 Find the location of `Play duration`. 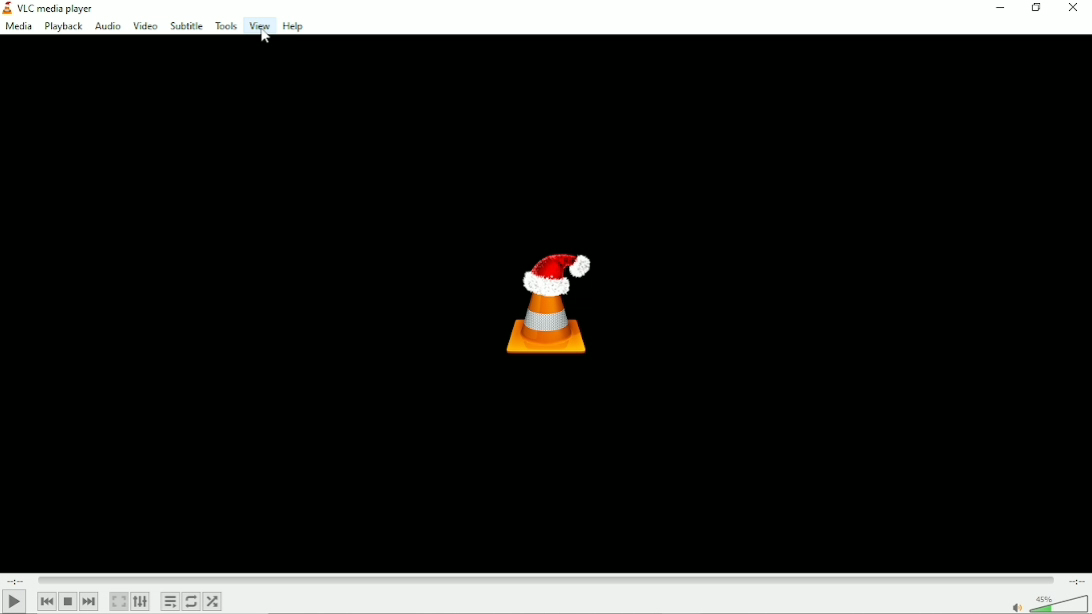

Play duration is located at coordinates (546, 580).